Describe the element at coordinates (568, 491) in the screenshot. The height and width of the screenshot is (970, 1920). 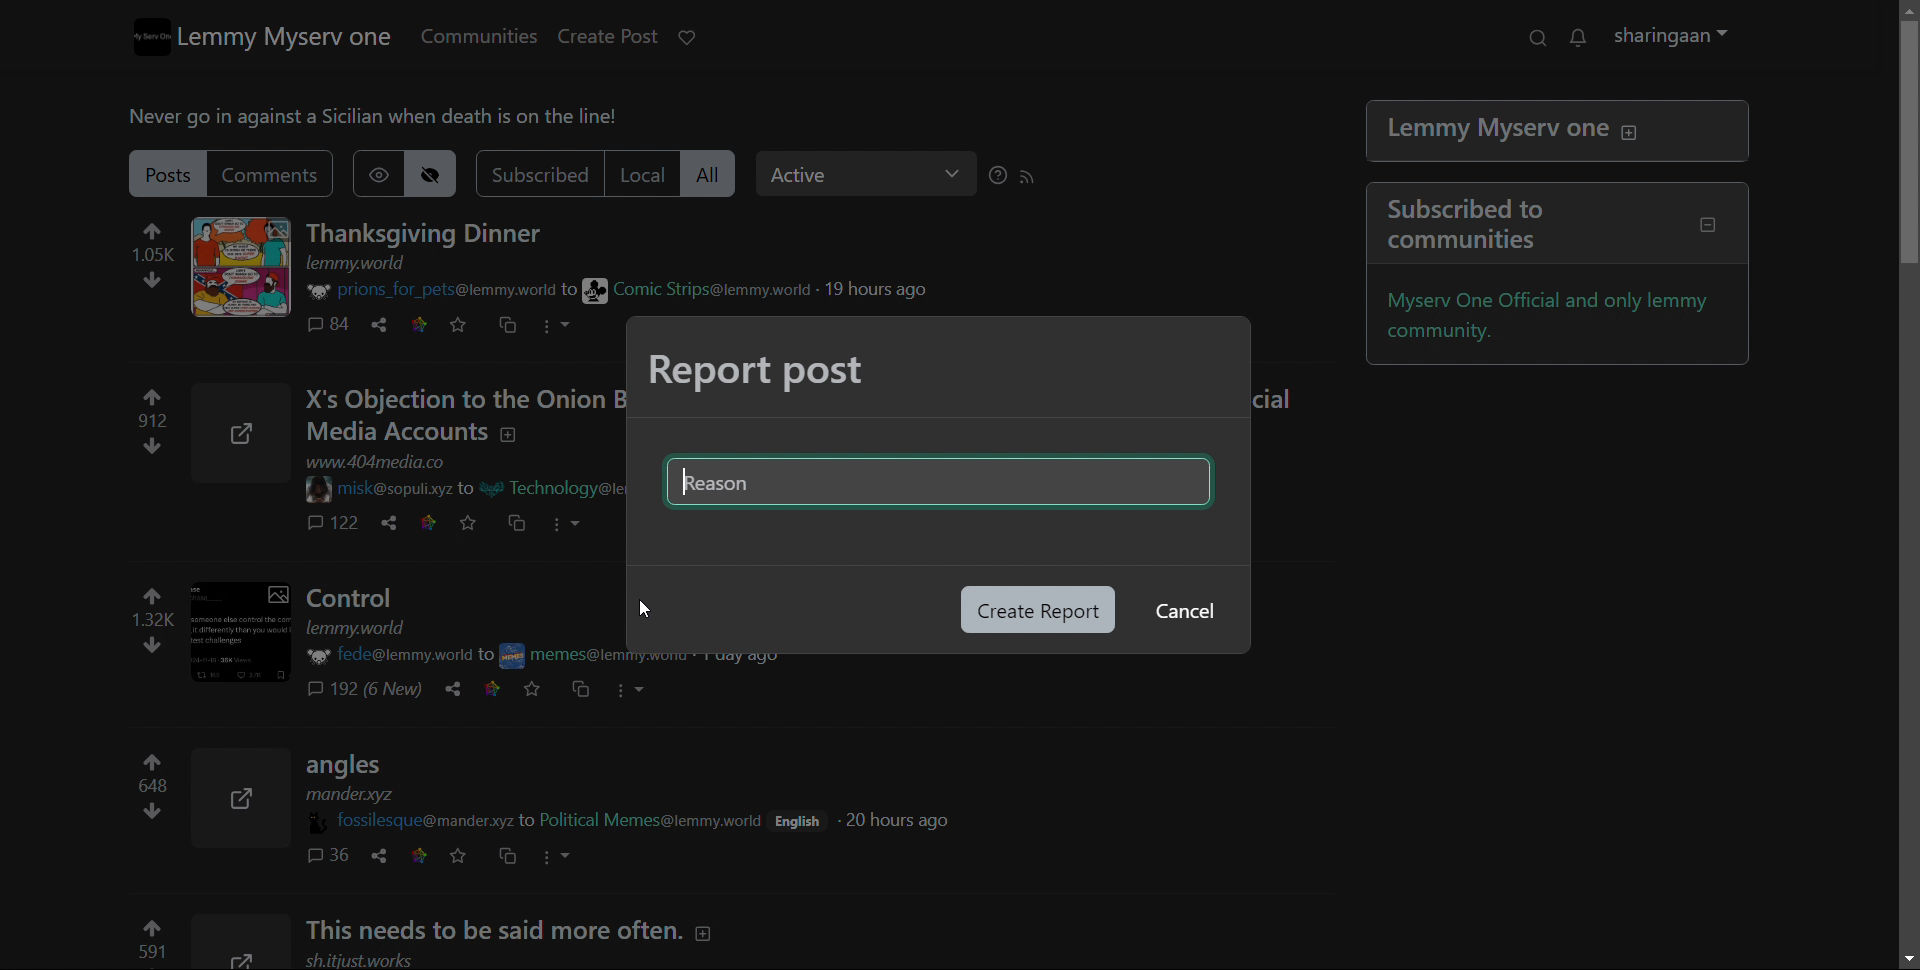
I see `Community` at that location.